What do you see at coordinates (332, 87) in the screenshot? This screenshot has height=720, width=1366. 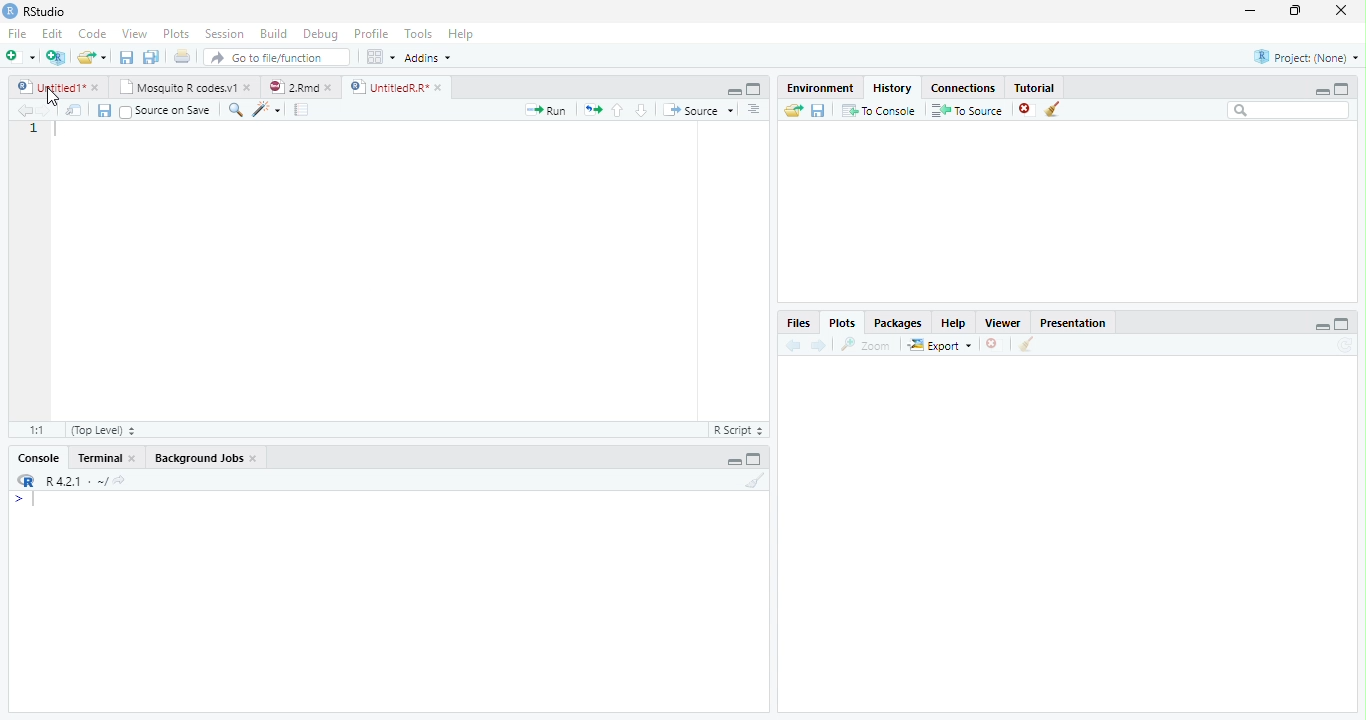 I see `close` at bounding box center [332, 87].